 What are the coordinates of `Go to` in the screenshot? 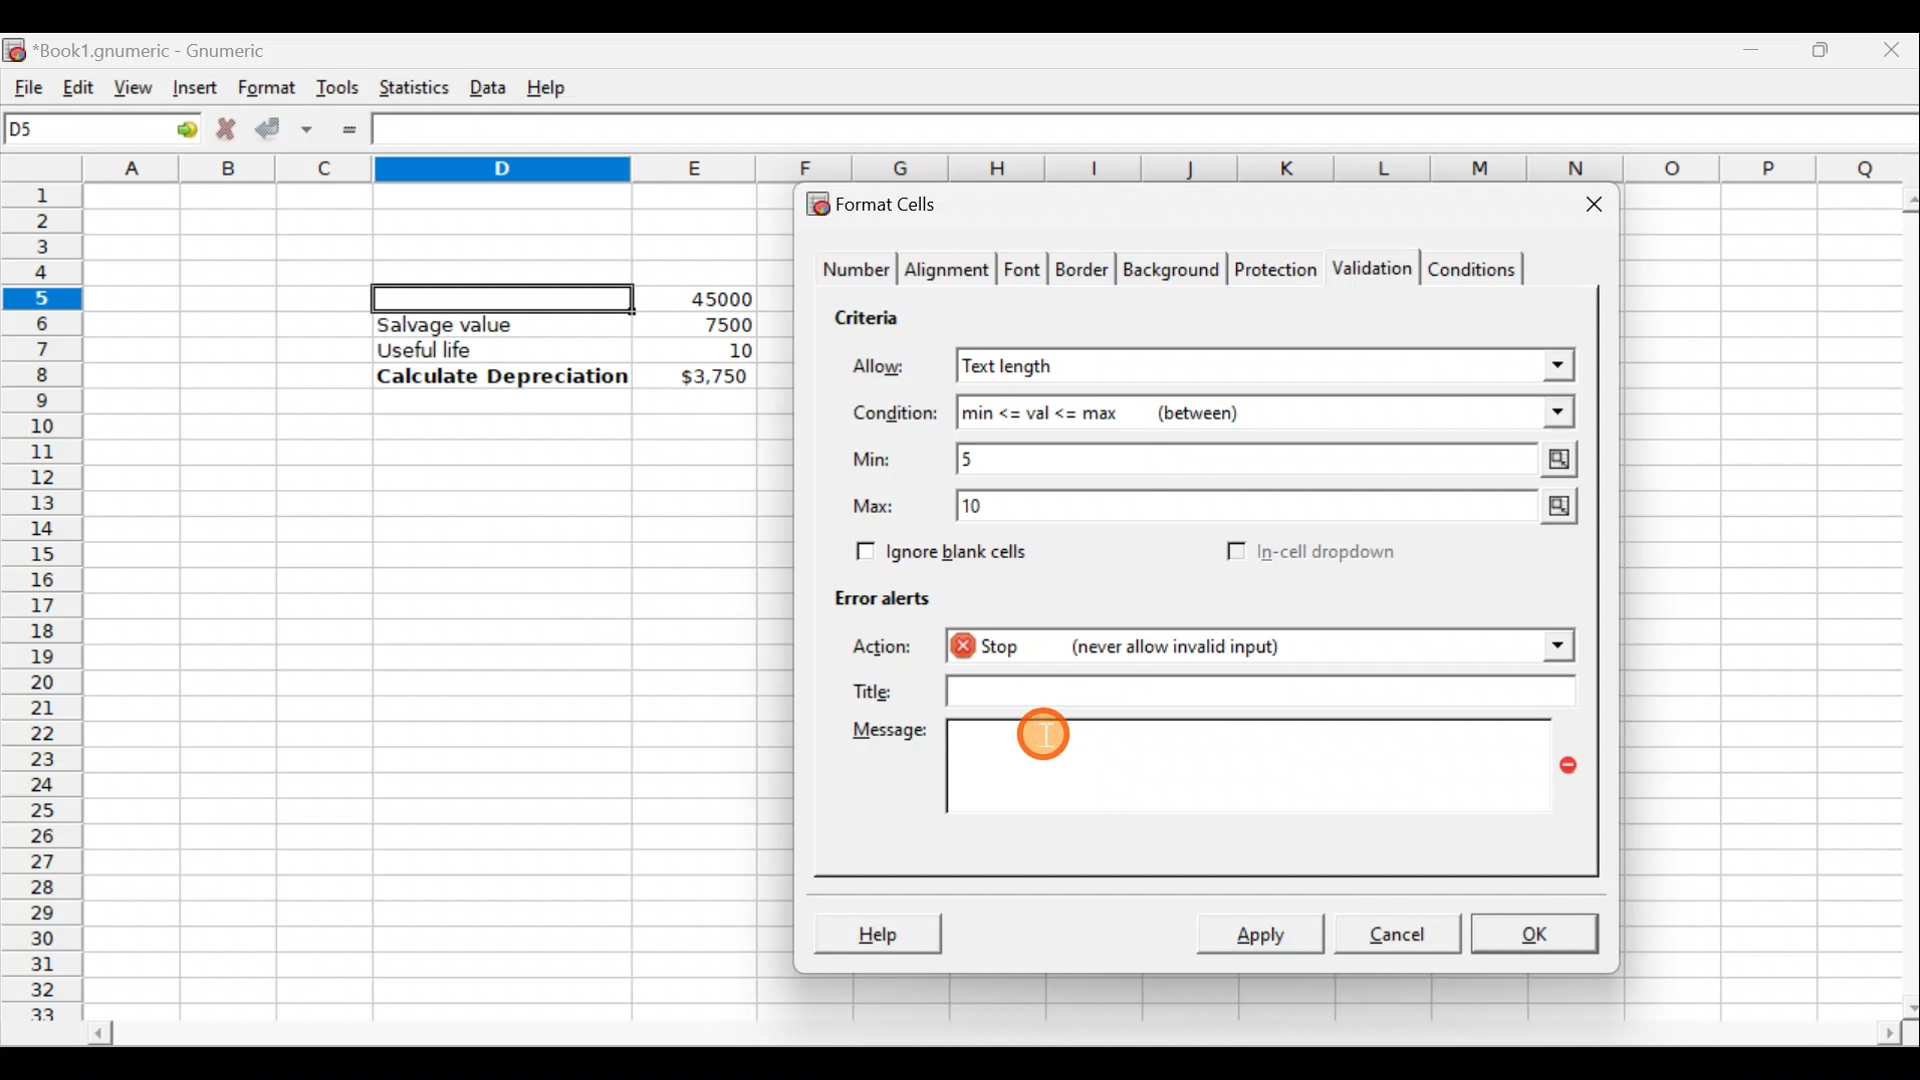 It's located at (179, 130).